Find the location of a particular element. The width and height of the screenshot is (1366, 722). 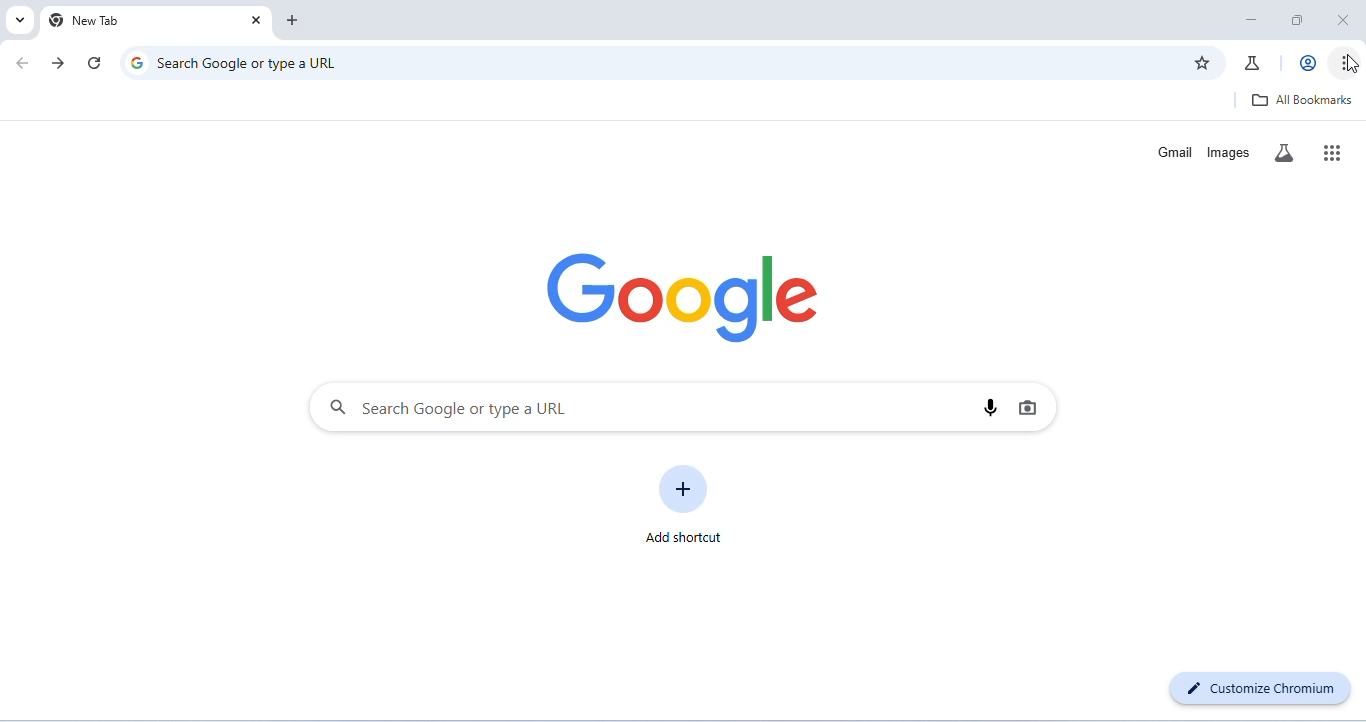

google is located at coordinates (683, 297).